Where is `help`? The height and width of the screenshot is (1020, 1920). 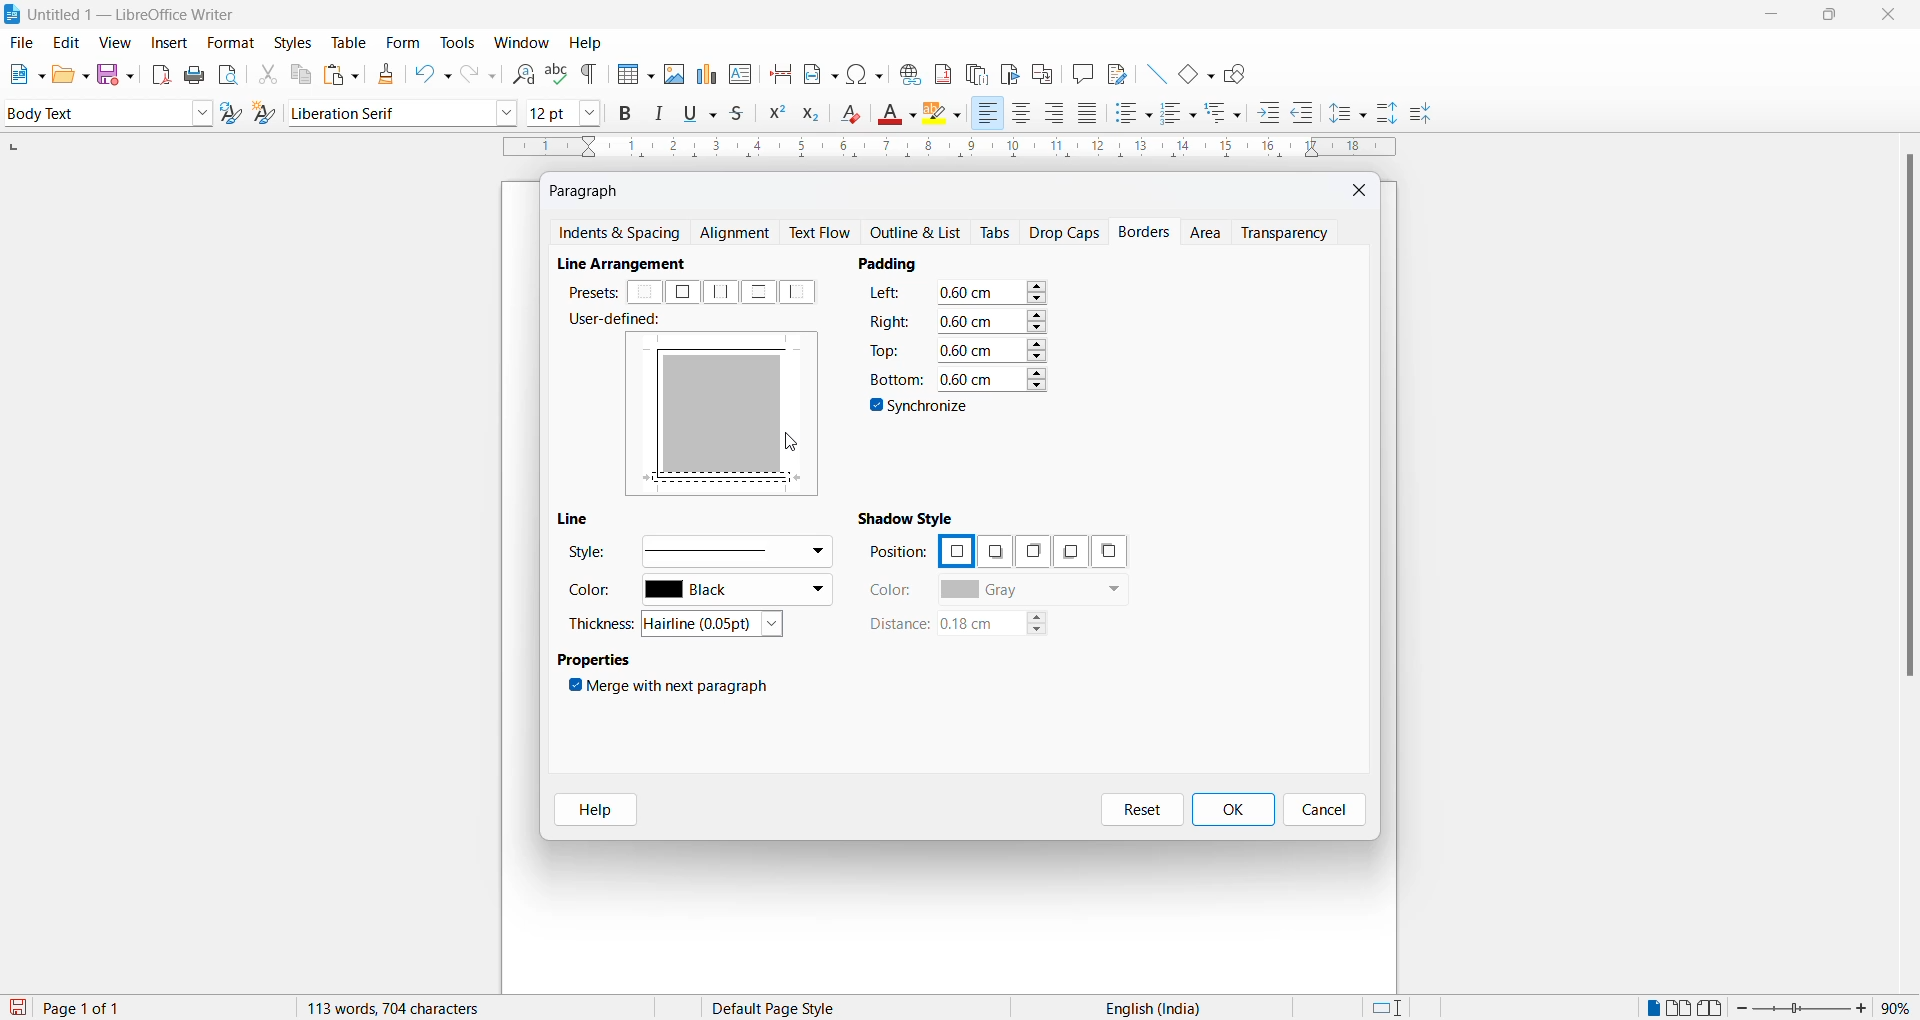
help is located at coordinates (589, 810).